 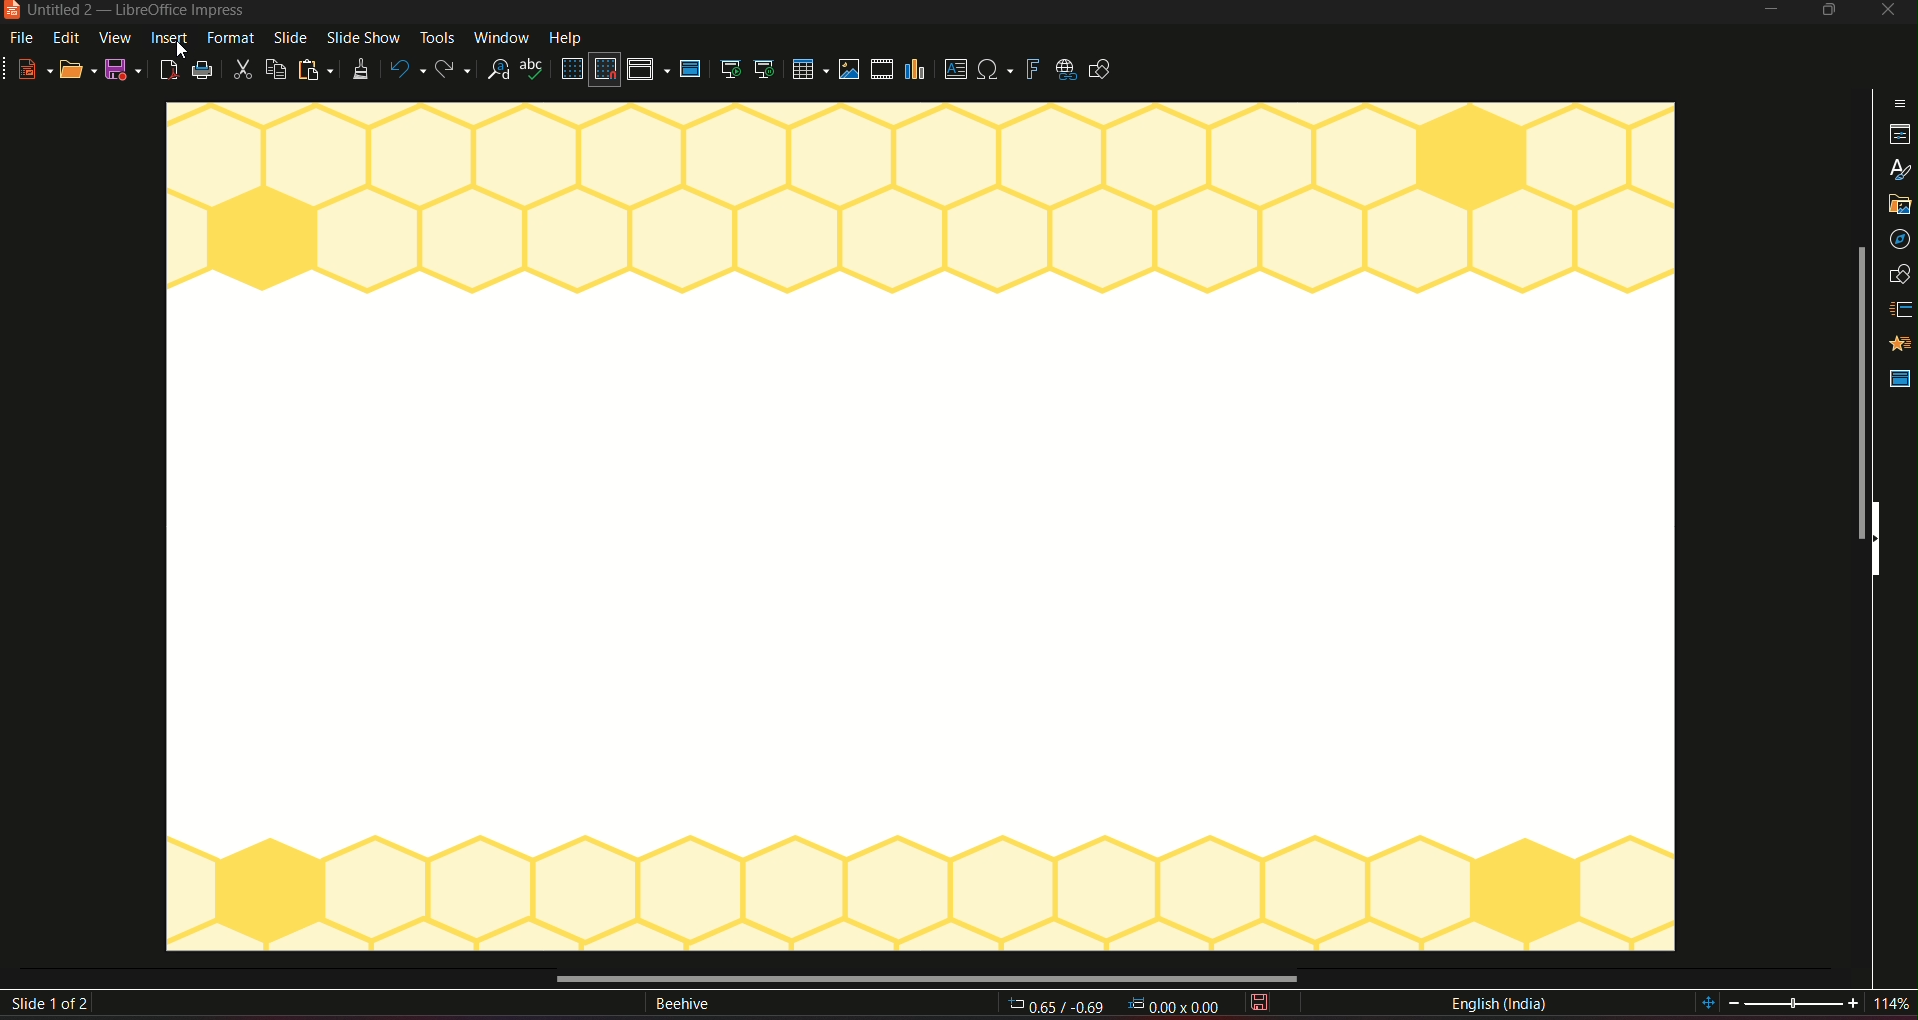 What do you see at coordinates (315, 68) in the screenshot?
I see `paste` at bounding box center [315, 68].